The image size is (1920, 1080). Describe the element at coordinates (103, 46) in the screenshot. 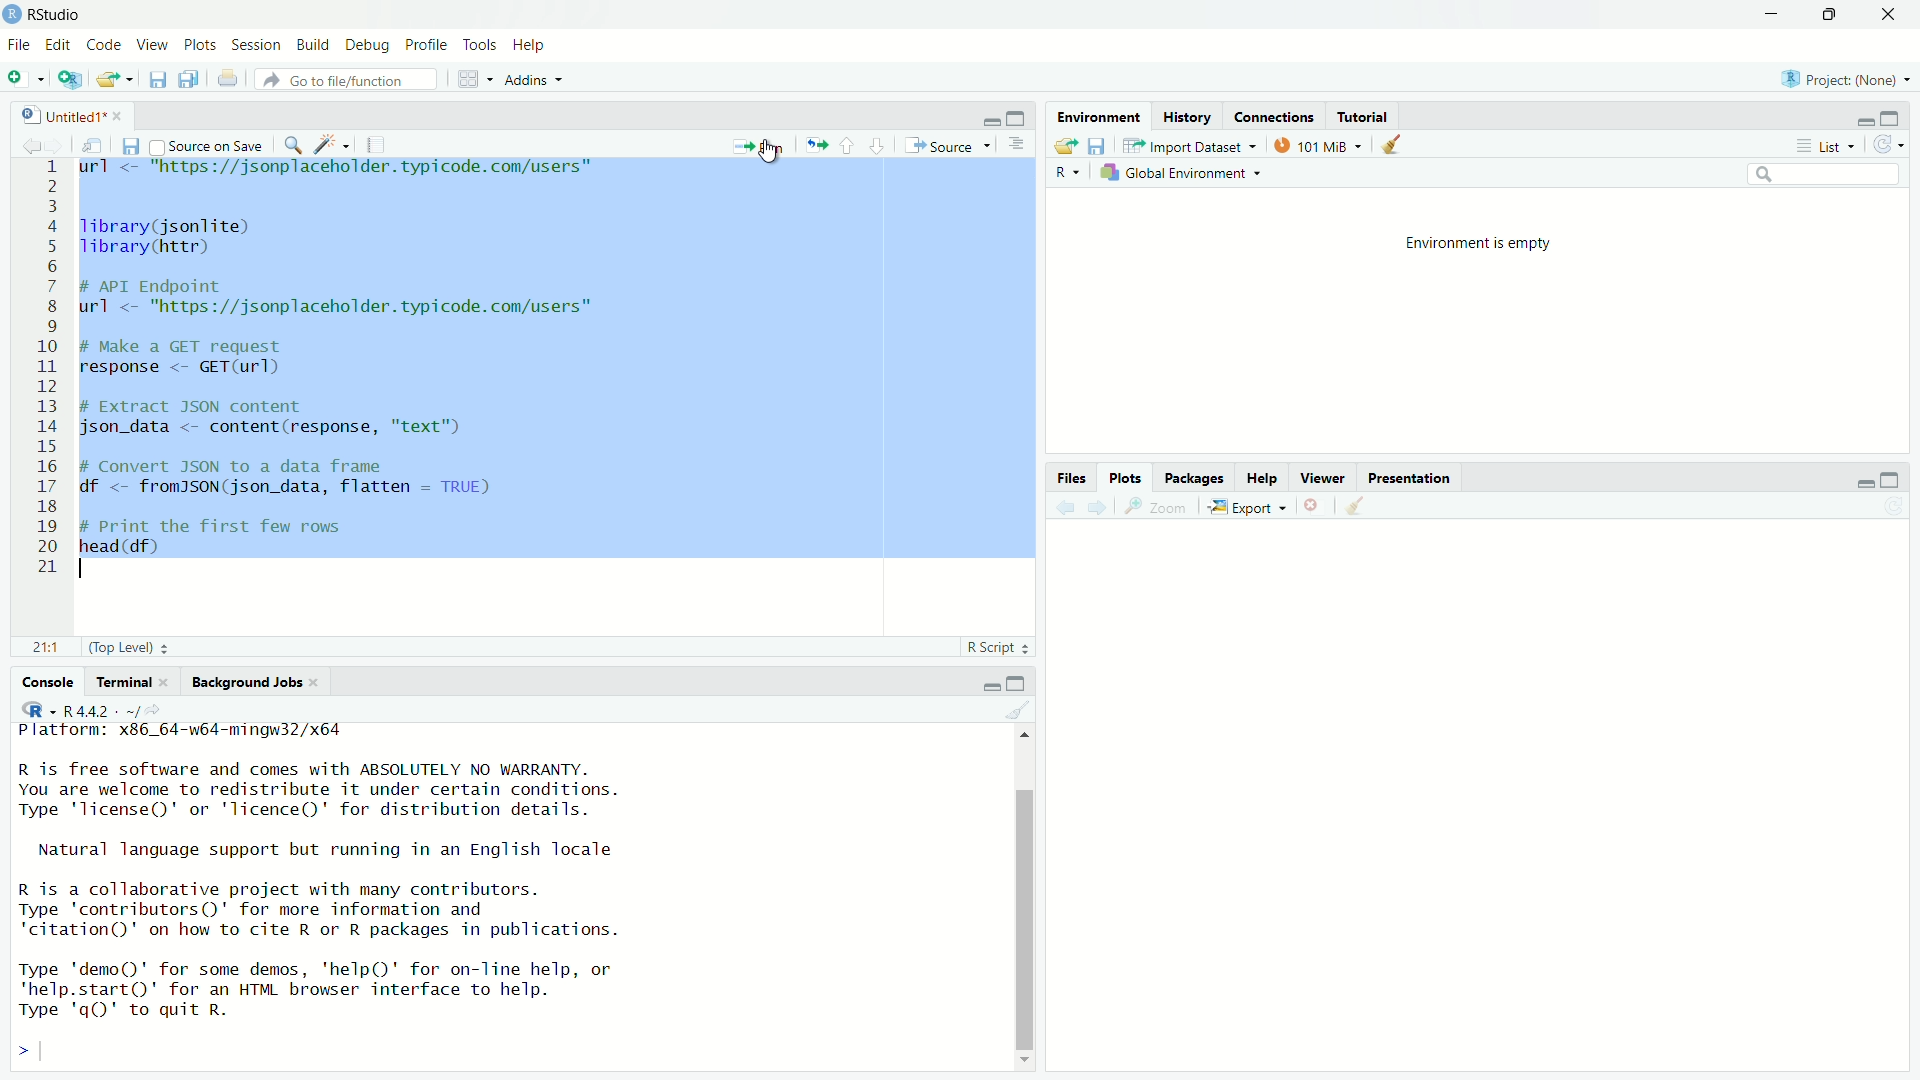

I see `Code` at that location.